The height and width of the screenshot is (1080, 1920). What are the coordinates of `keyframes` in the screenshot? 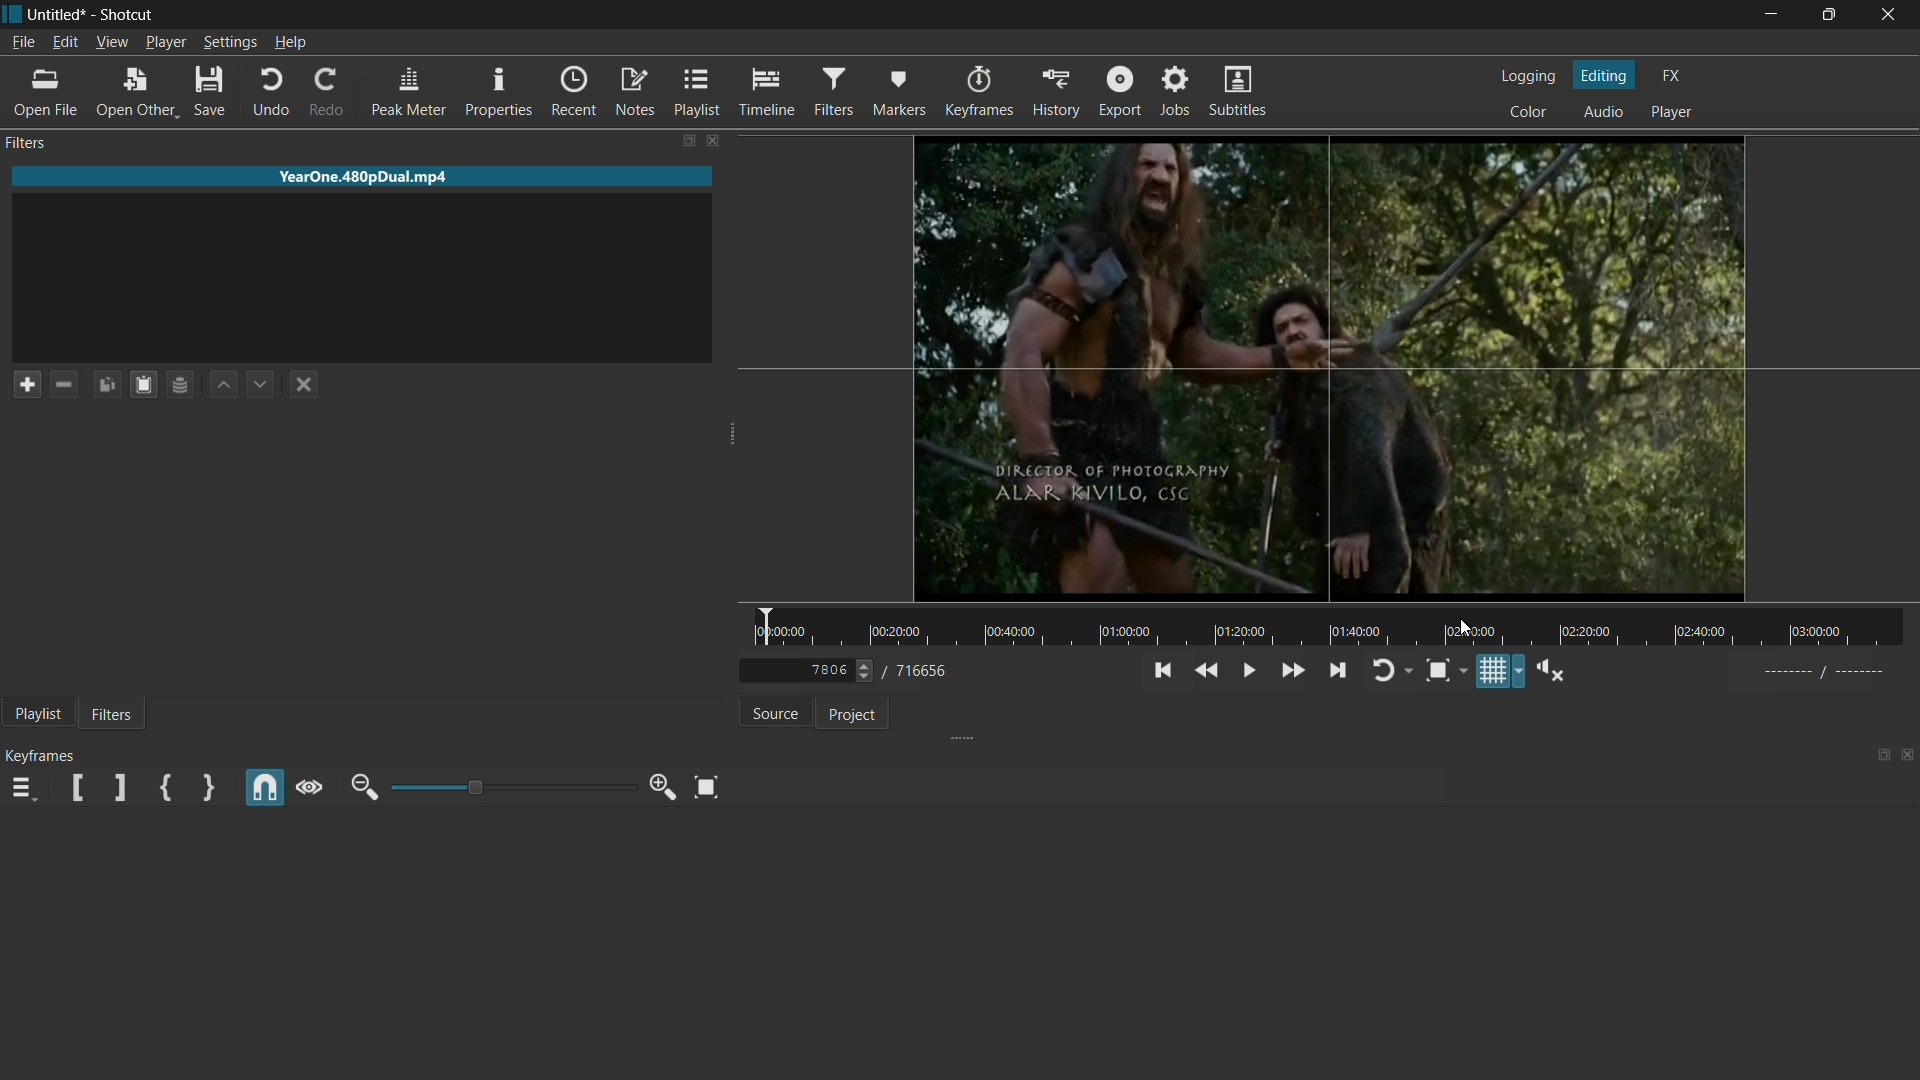 It's located at (978, 92).